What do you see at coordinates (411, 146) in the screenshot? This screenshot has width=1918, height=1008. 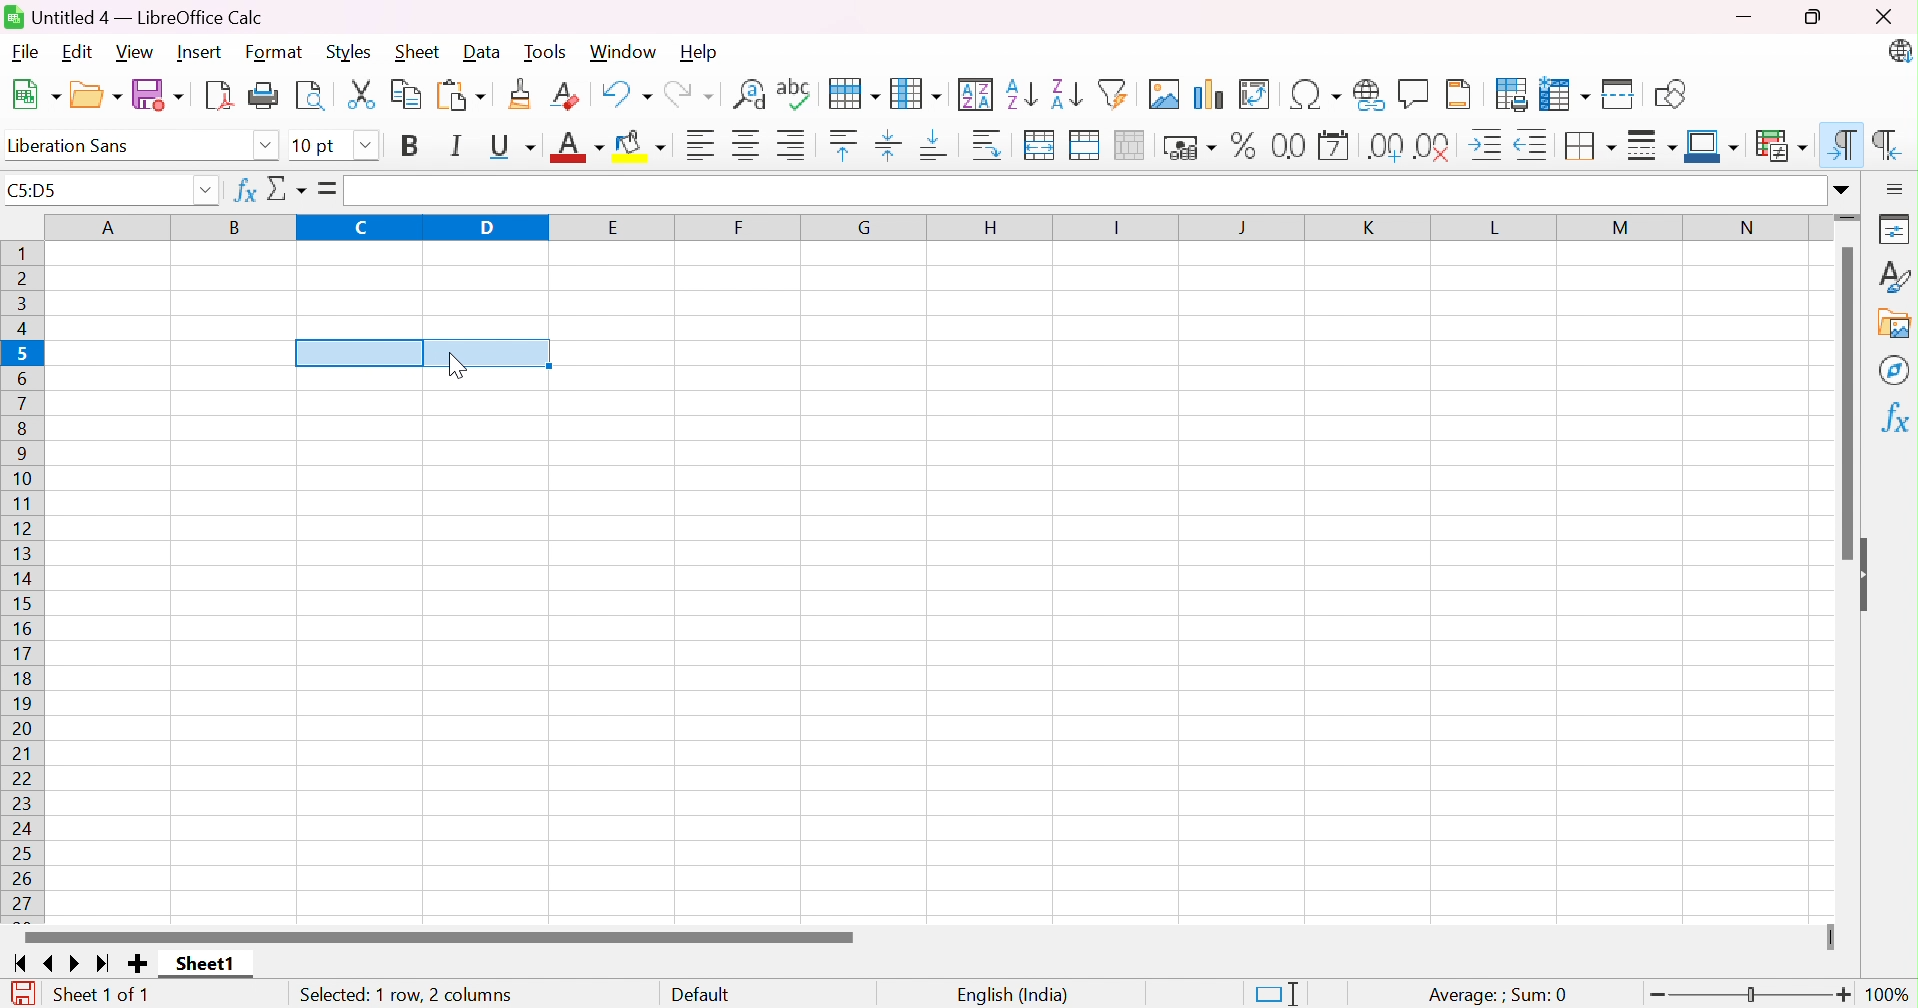 I see `Bold` at bounding box center [411, 146].